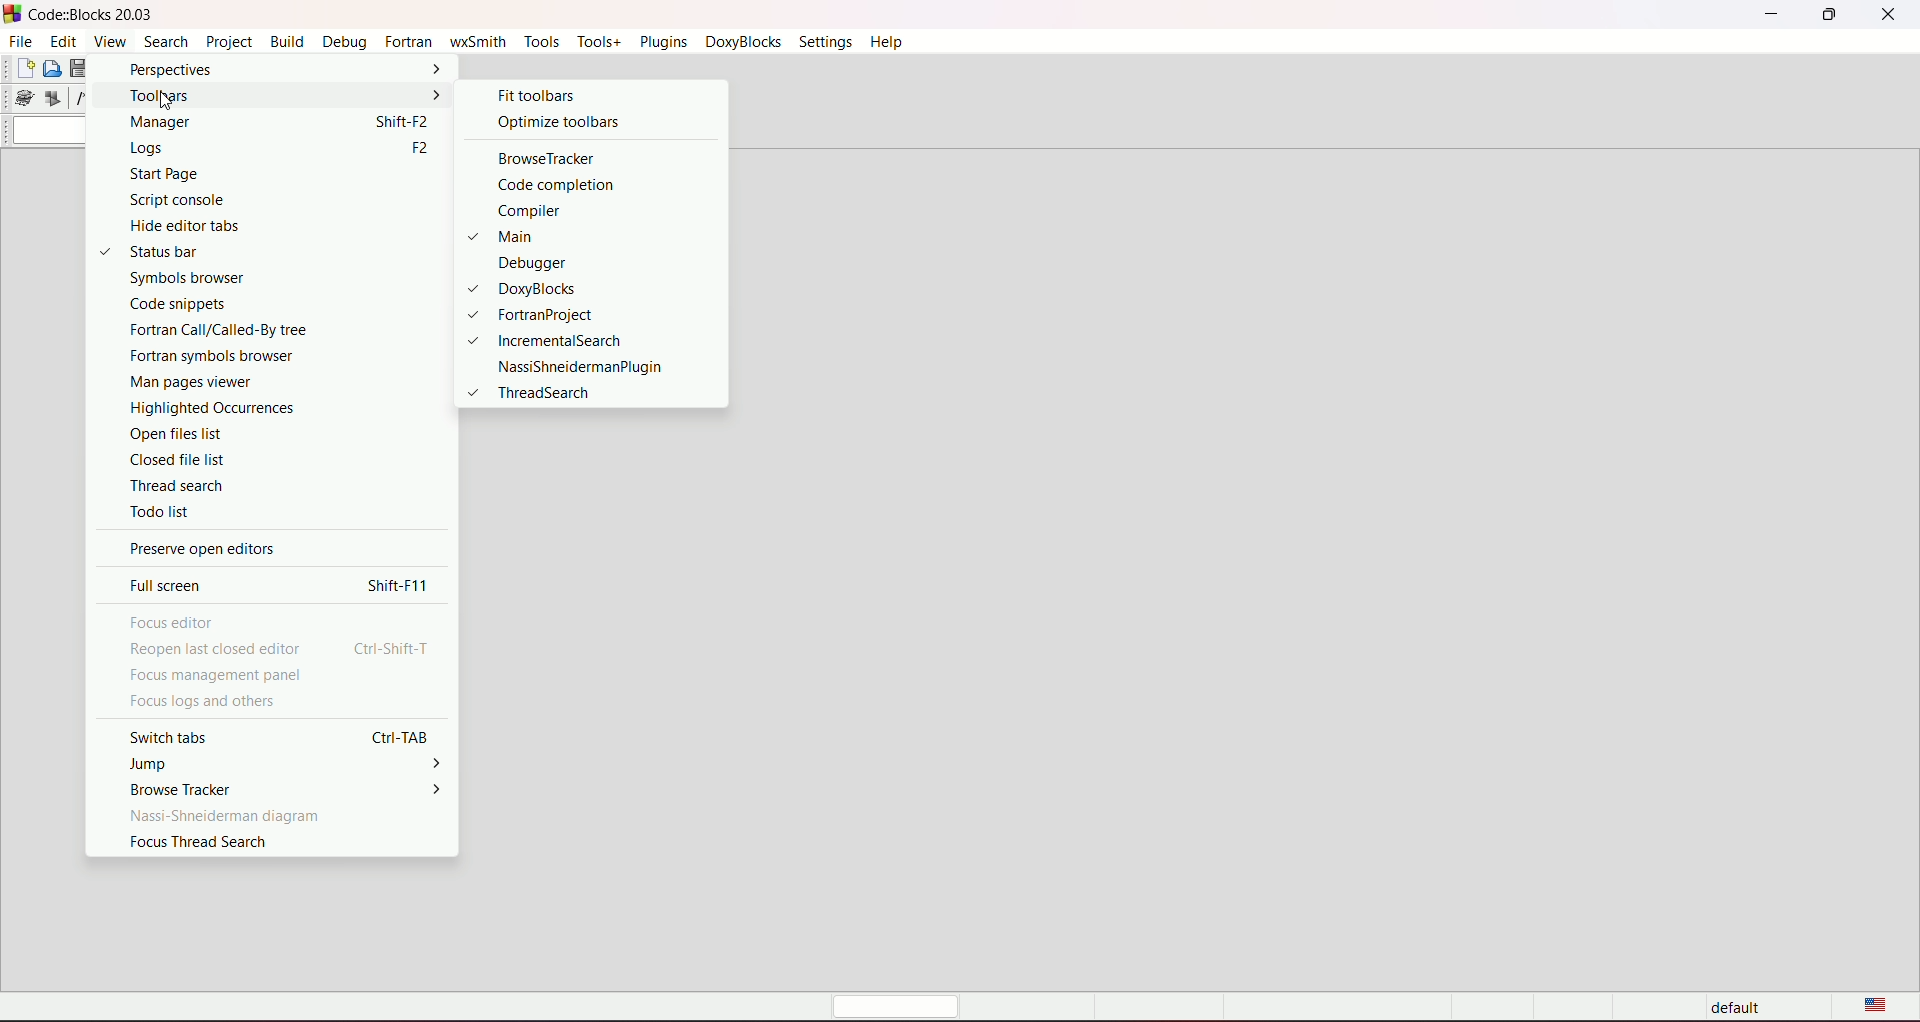 This screenshot has height=1022, width=1920. I want to click on , so click(48, 99).